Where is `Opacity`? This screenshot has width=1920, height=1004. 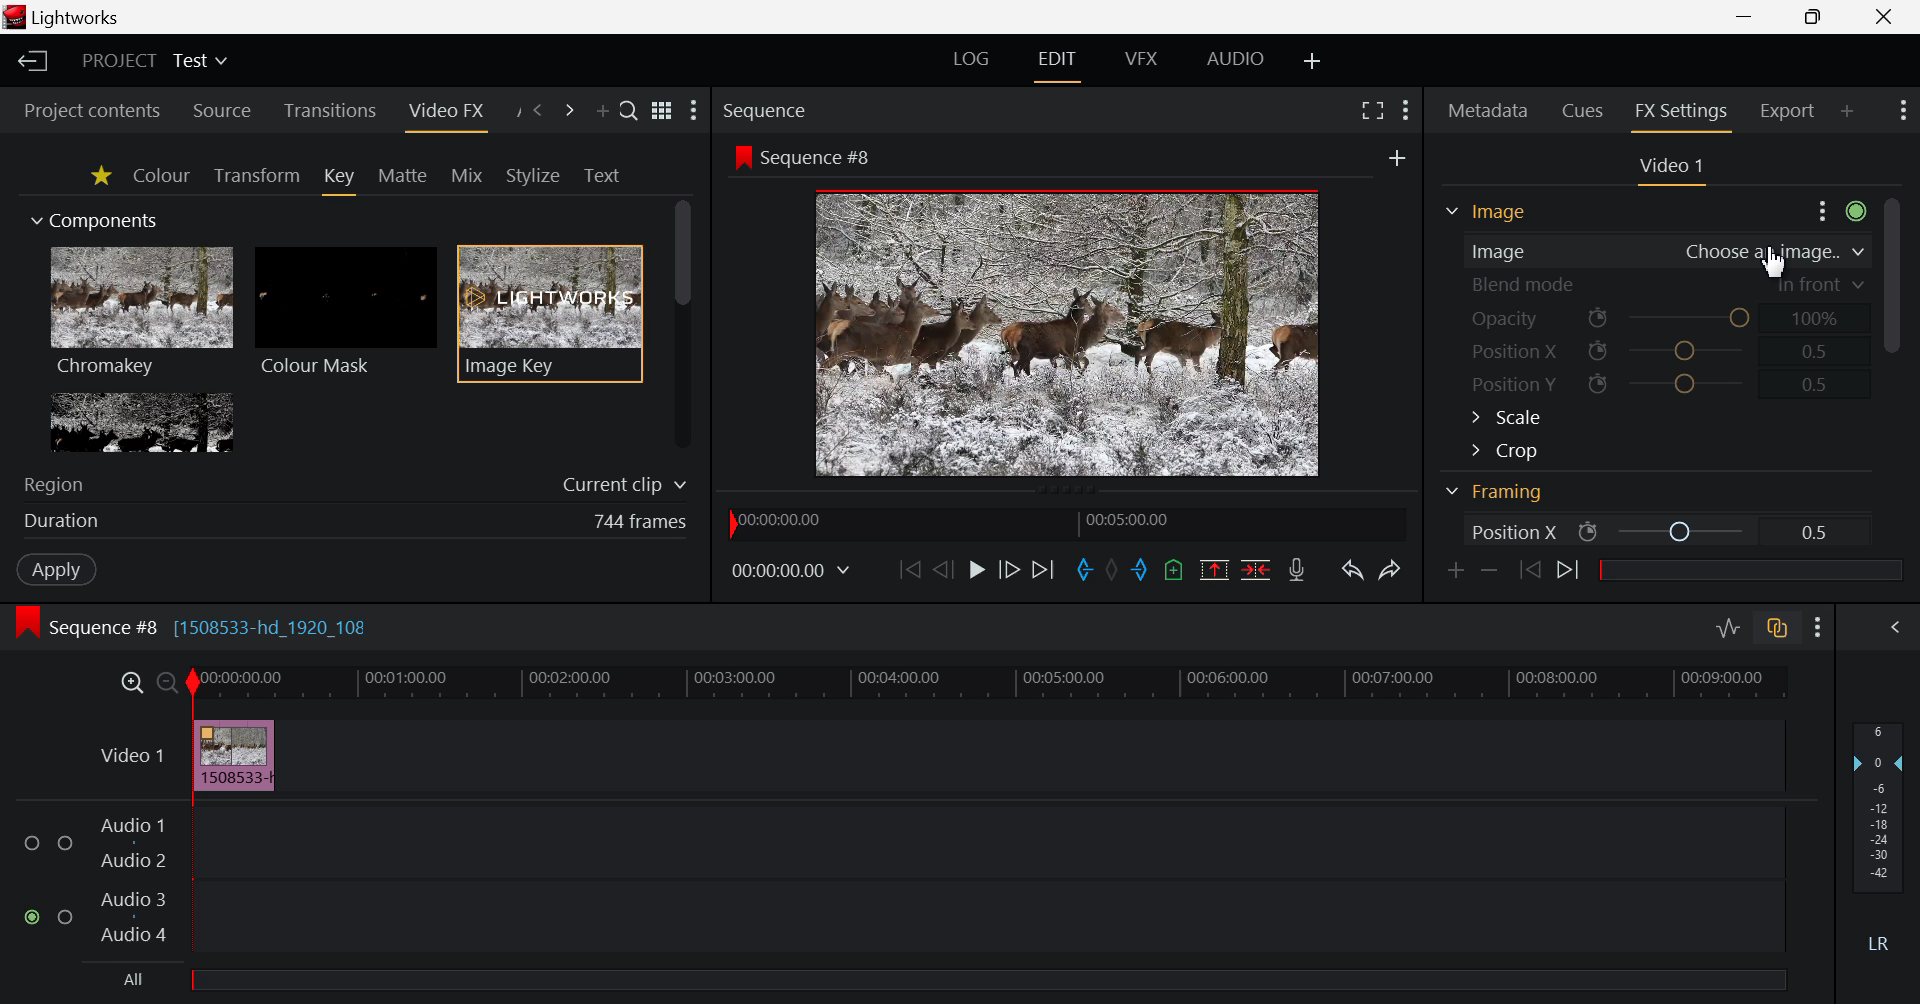
Opacity is located at coordinates (1505, 316).